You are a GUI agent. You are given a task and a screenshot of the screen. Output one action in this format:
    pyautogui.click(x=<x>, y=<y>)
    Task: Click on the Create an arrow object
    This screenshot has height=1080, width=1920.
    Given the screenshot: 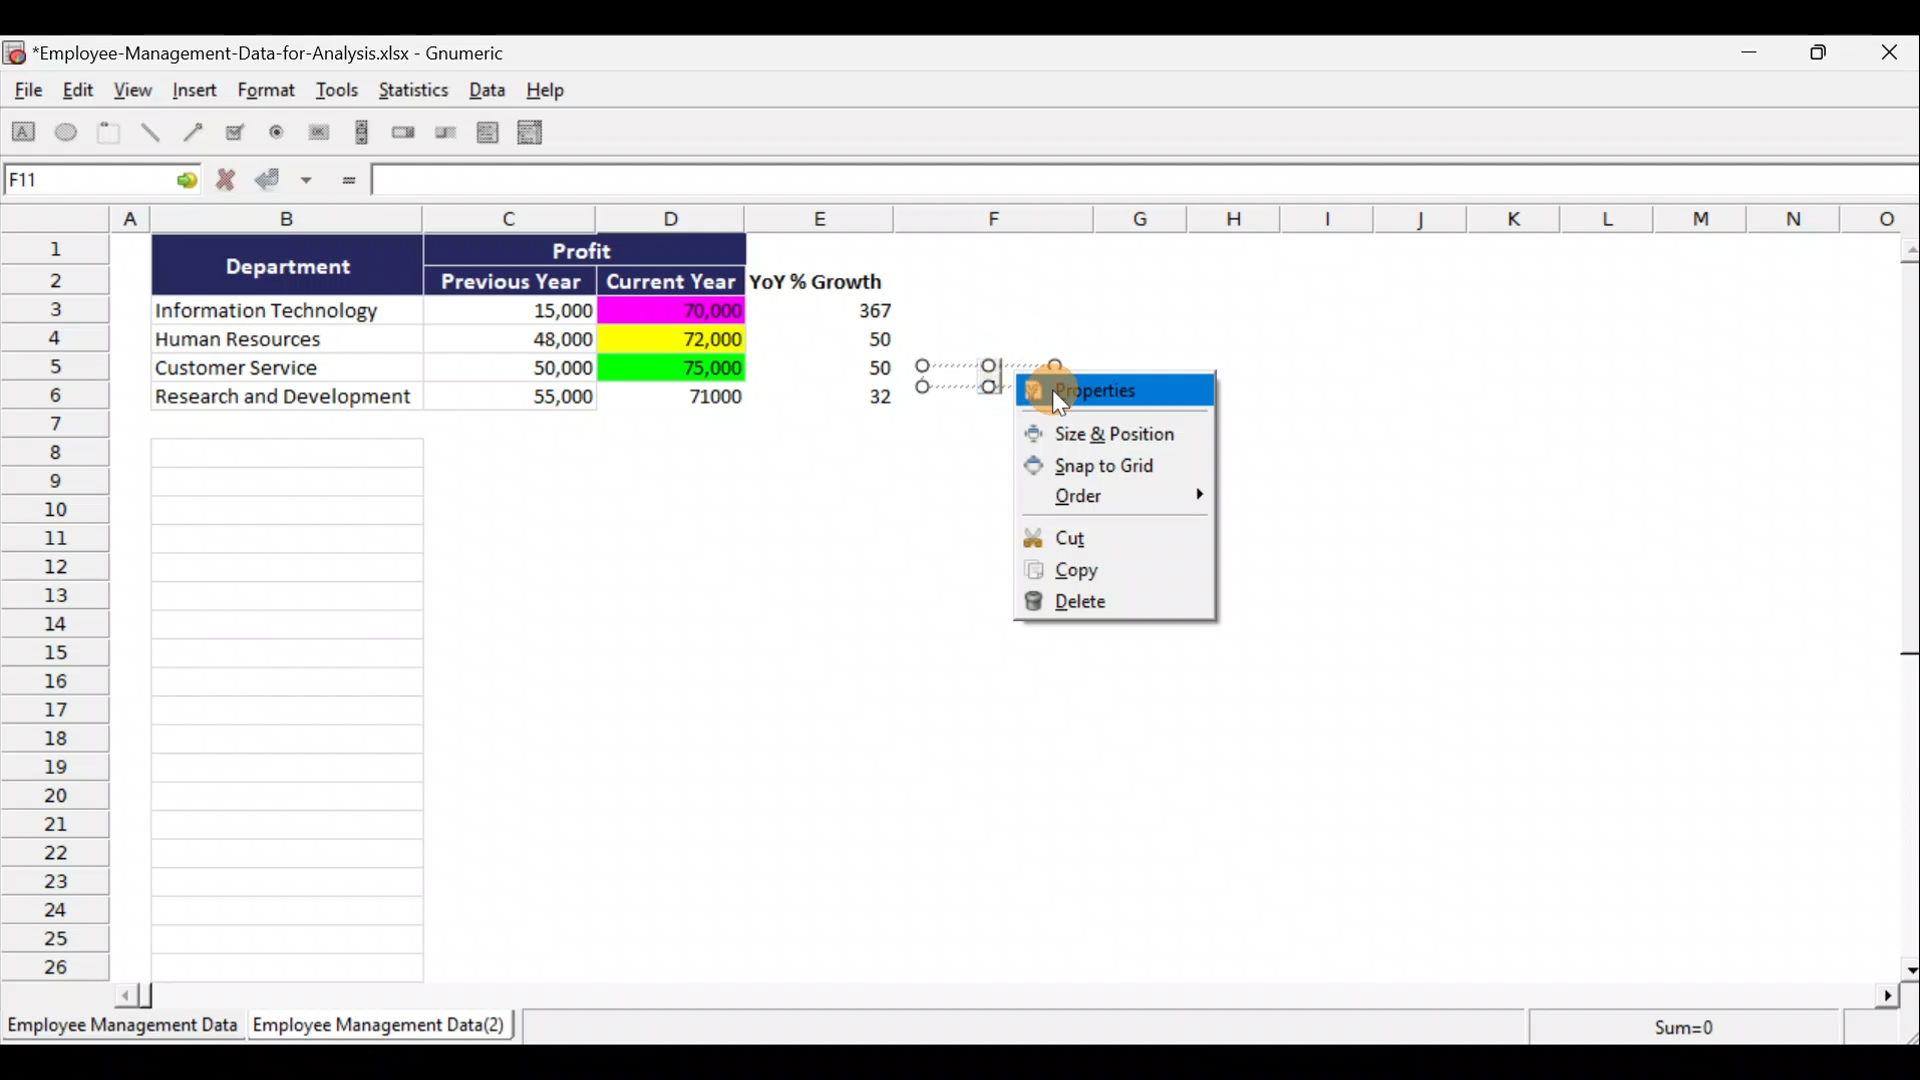 What is the action you would take?
    pyautogui.click(x=193, y=131)
    